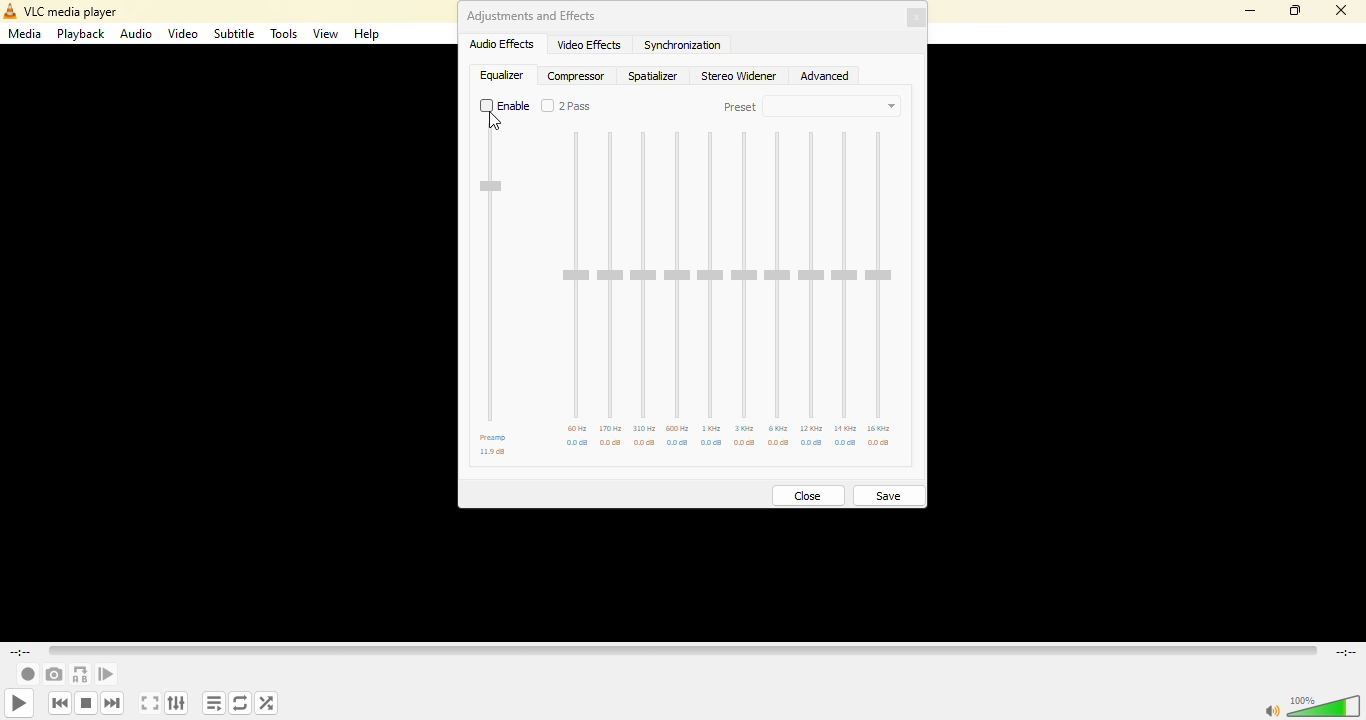  I want to click on video effects, so click(589, 45).